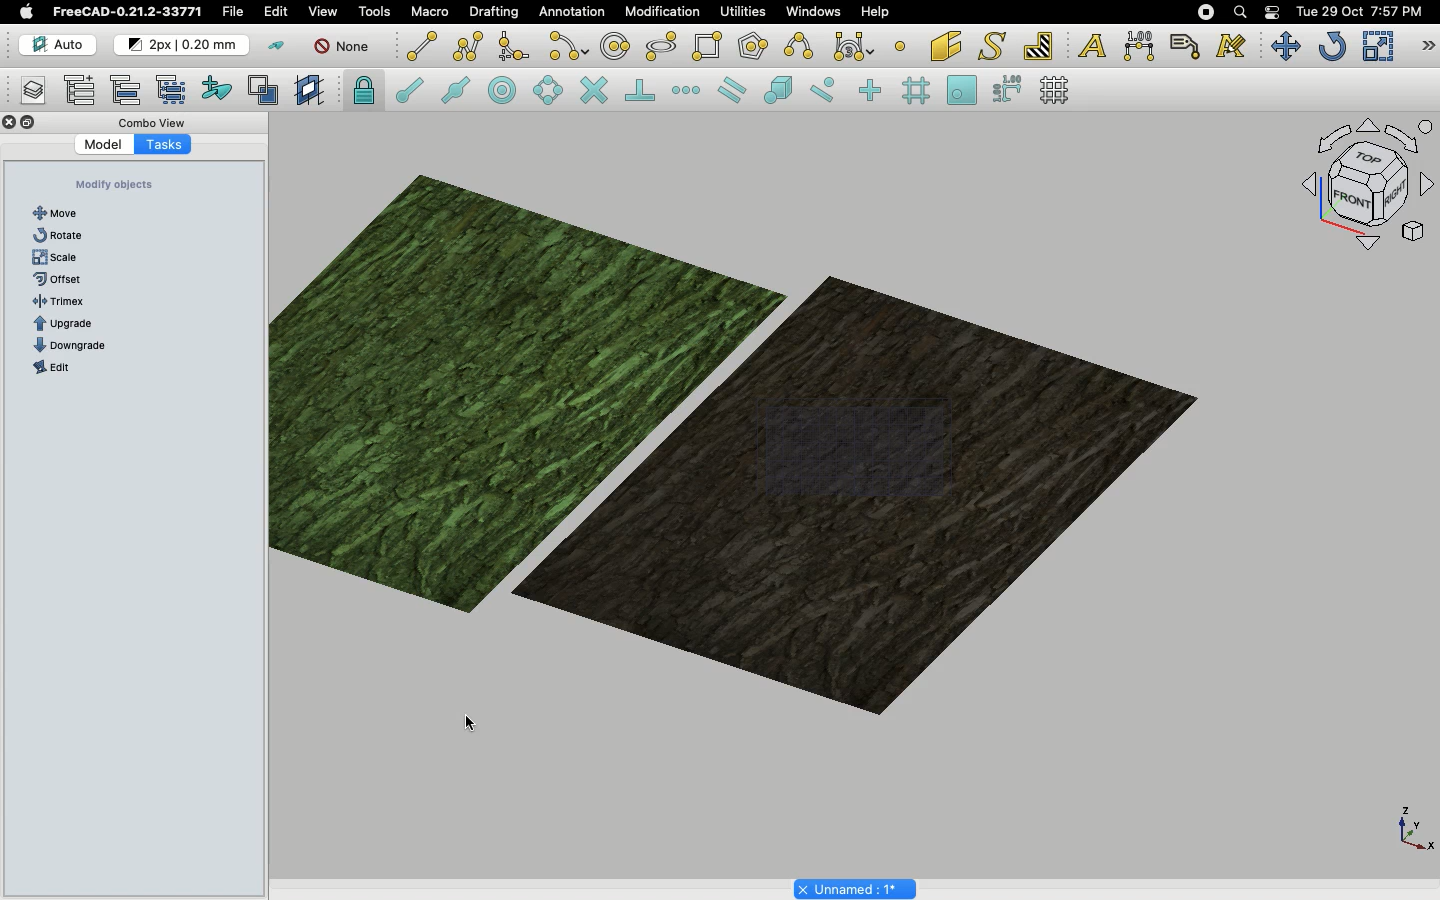 The image size is (1440, 900). Describe the element at coordinates (410, 93) in the screenshot. I see `Snap endpoint` at that location.